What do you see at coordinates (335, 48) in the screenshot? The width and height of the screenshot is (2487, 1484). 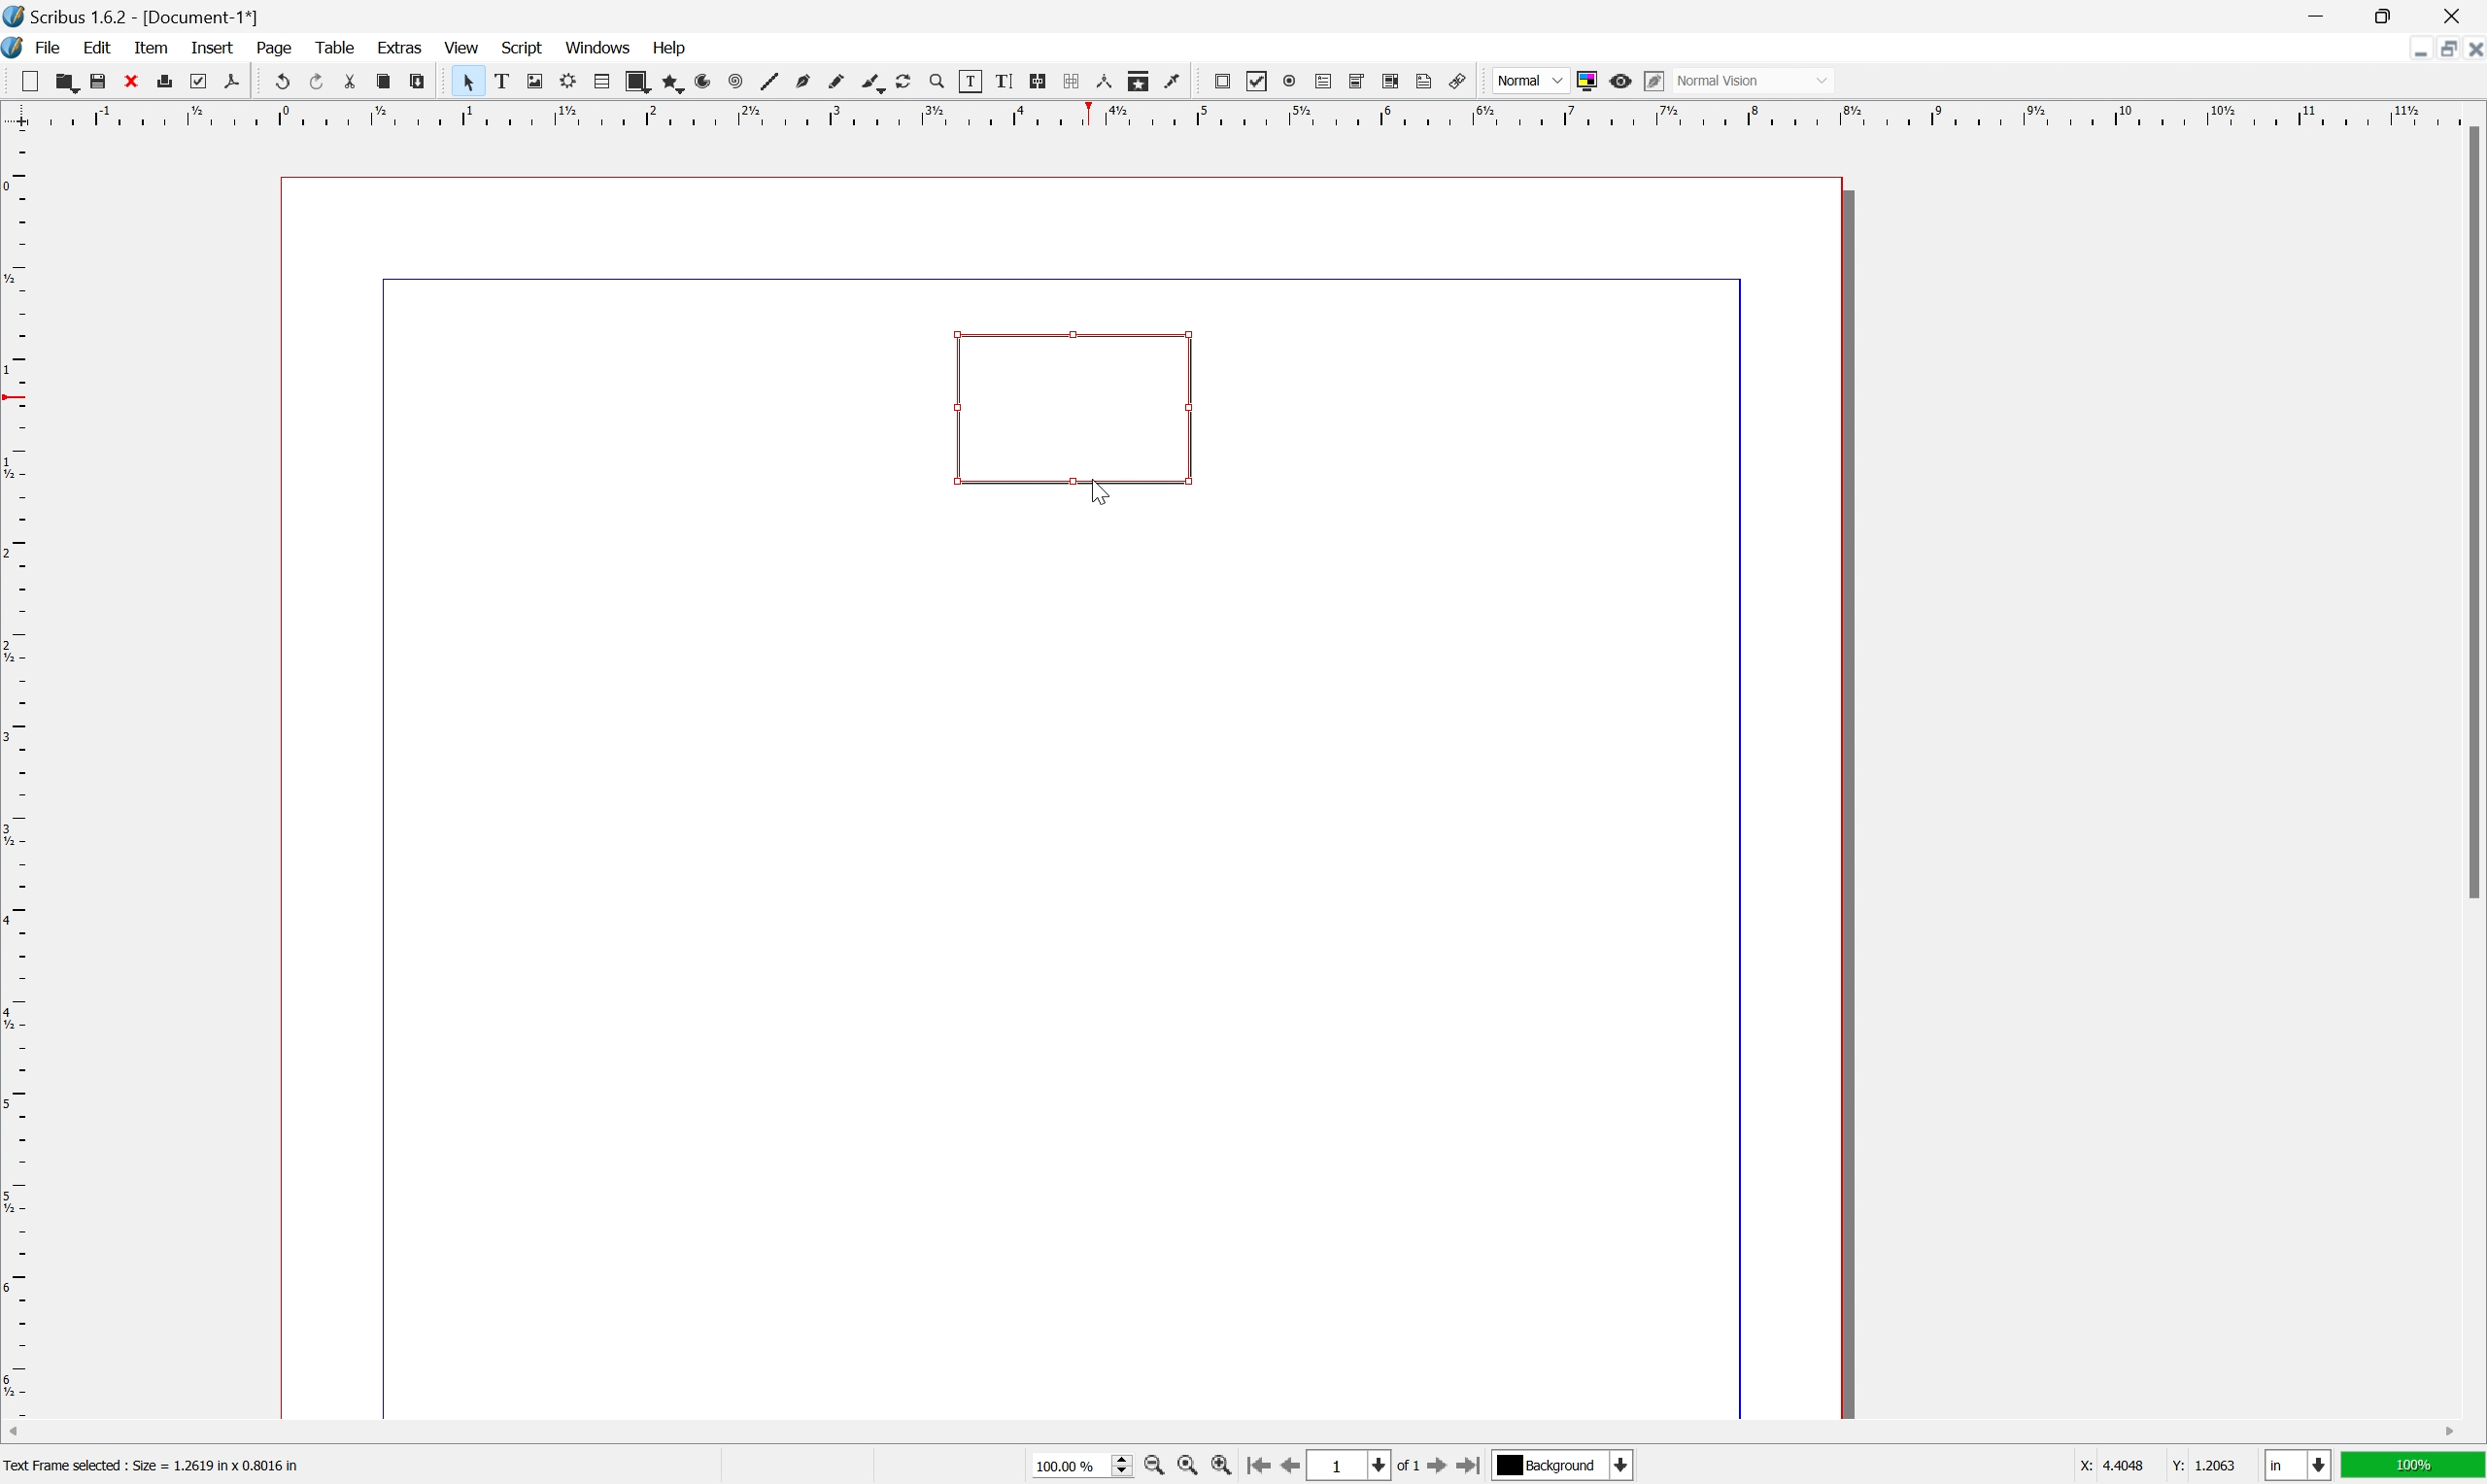 I see `table` at bounding box center [335, 48].